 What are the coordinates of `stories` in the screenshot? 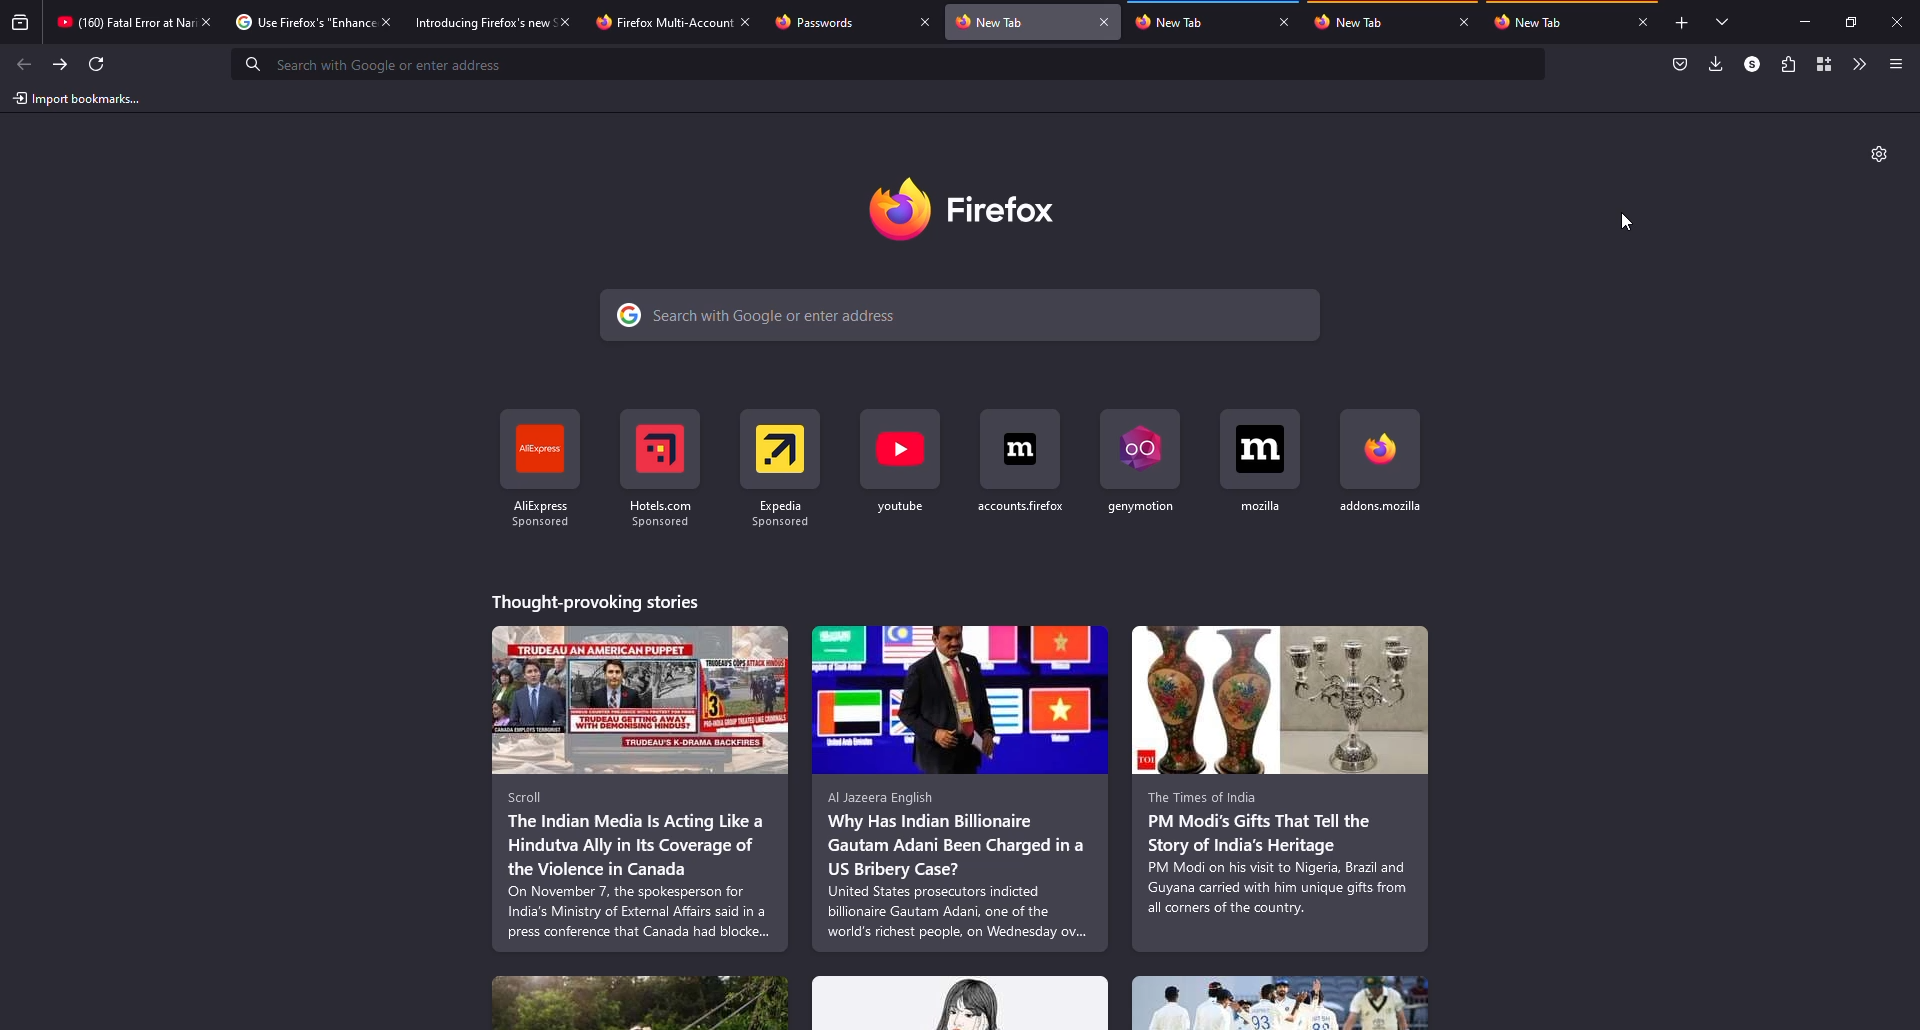 It's located at (640, 789).